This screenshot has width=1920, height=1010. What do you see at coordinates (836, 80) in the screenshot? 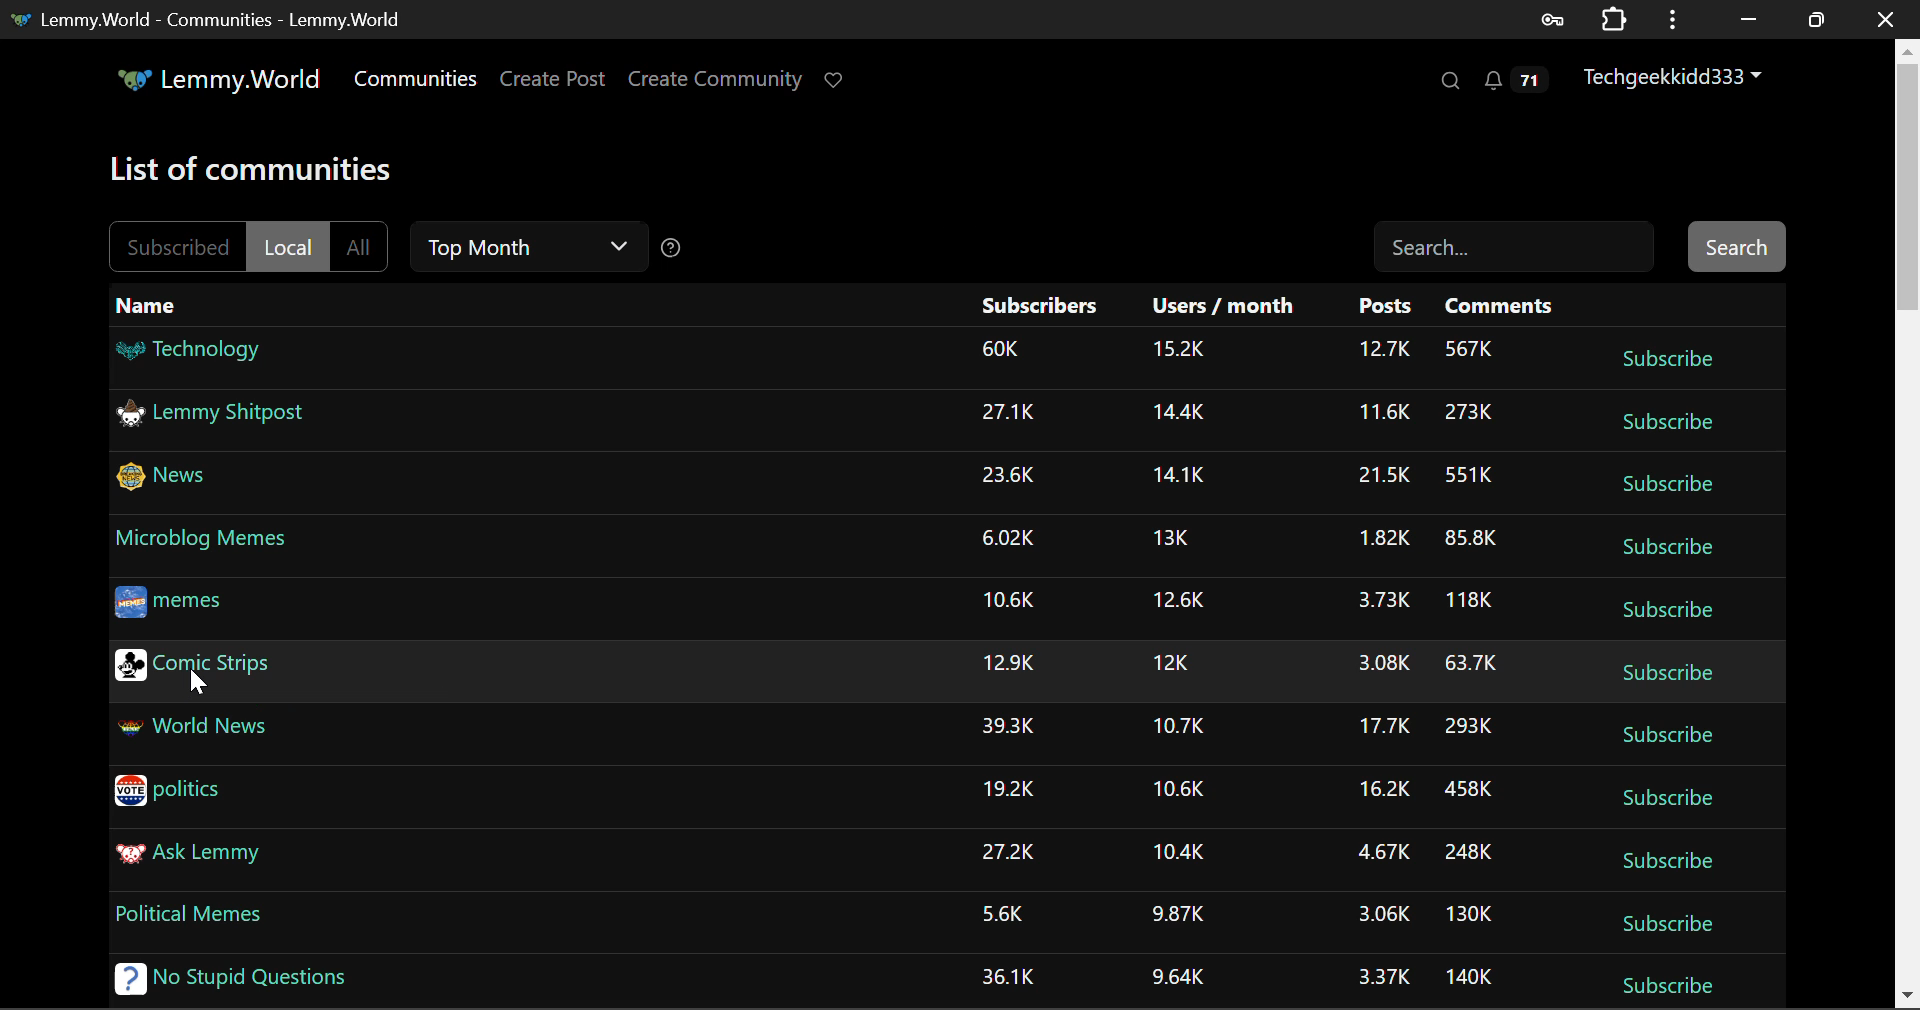
I see `Donate Page Link` at bounding box center [836, 80].